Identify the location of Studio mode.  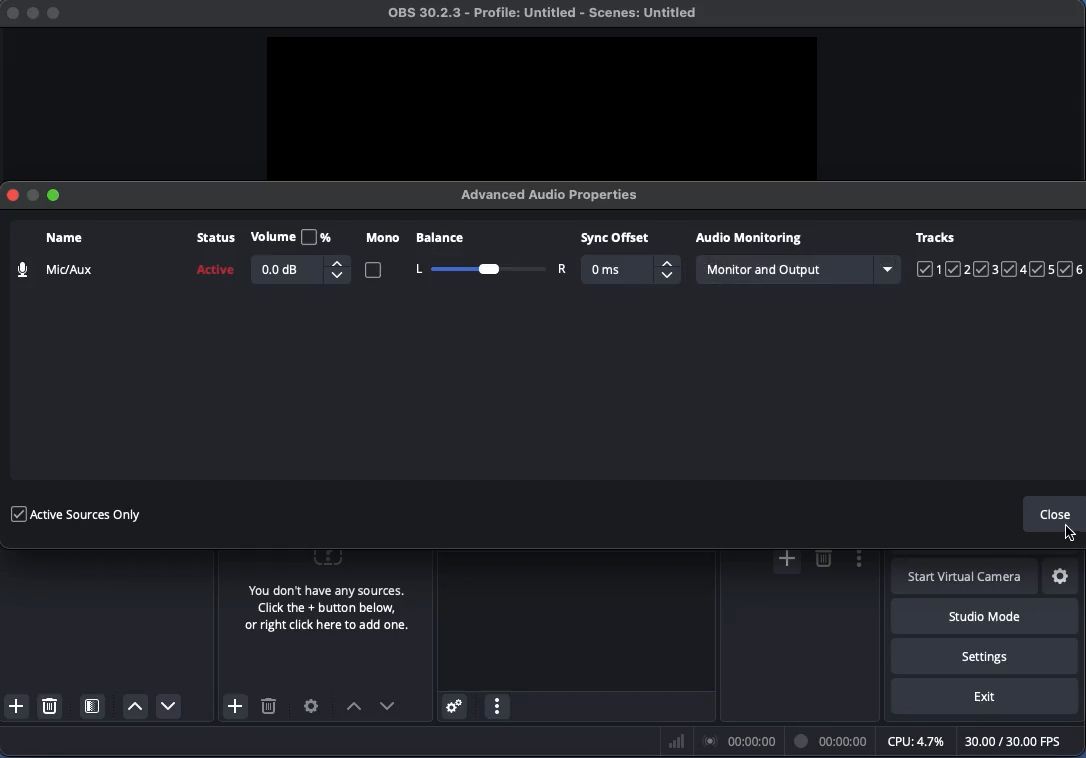
(981, 616).